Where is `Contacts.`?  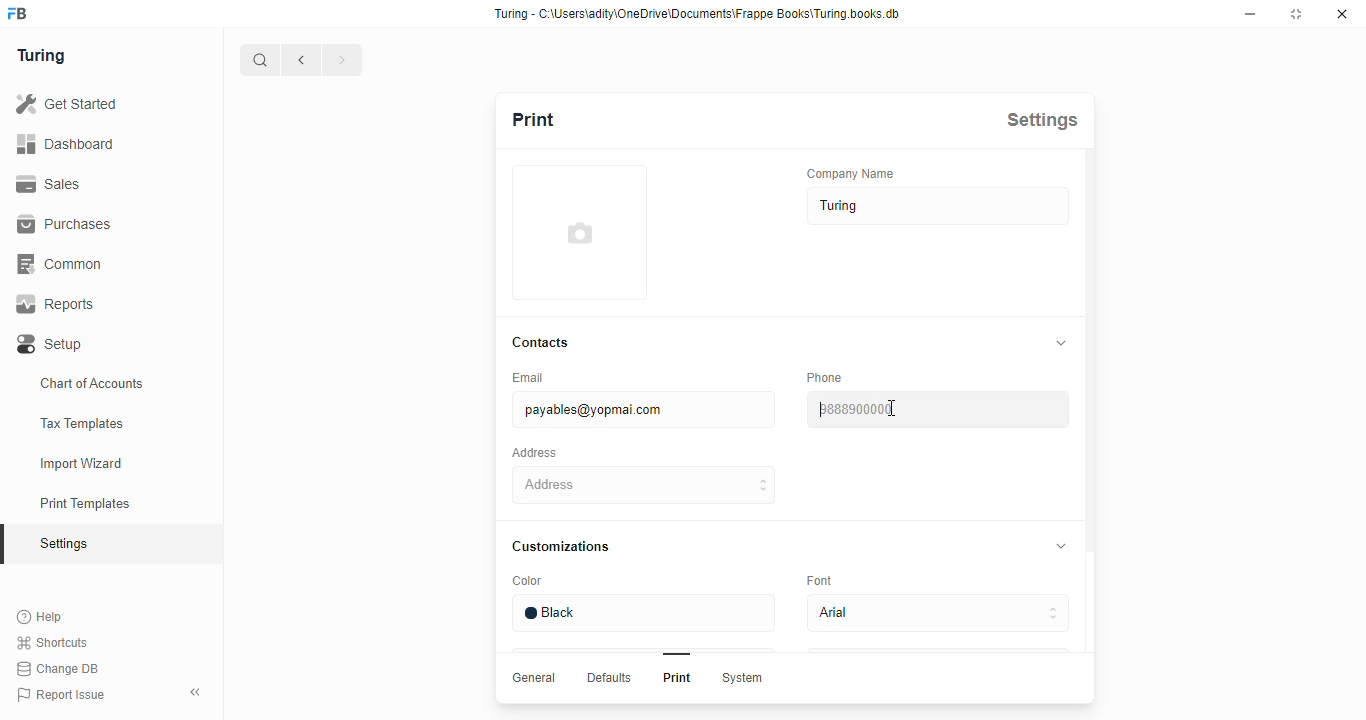
Contacts. is located at coordinates (542, 344).